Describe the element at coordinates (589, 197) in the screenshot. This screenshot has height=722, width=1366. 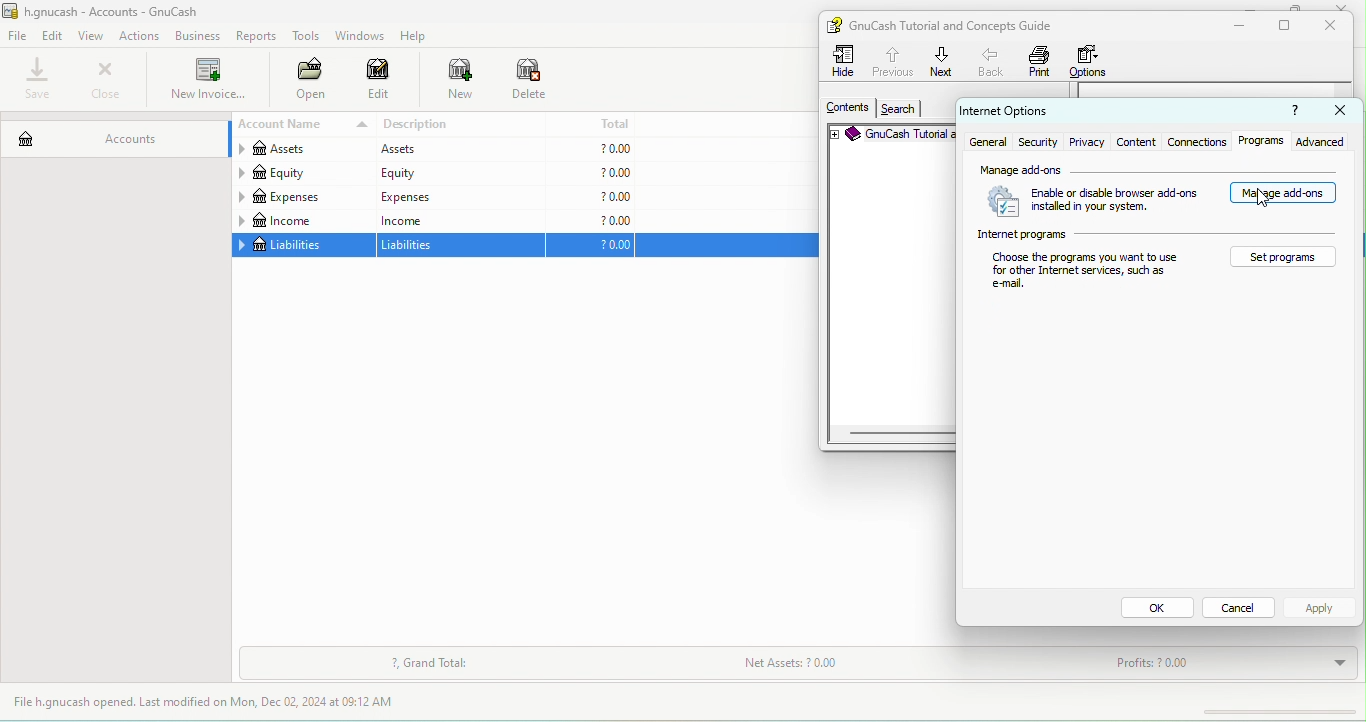
I see `?0.00` at that location.